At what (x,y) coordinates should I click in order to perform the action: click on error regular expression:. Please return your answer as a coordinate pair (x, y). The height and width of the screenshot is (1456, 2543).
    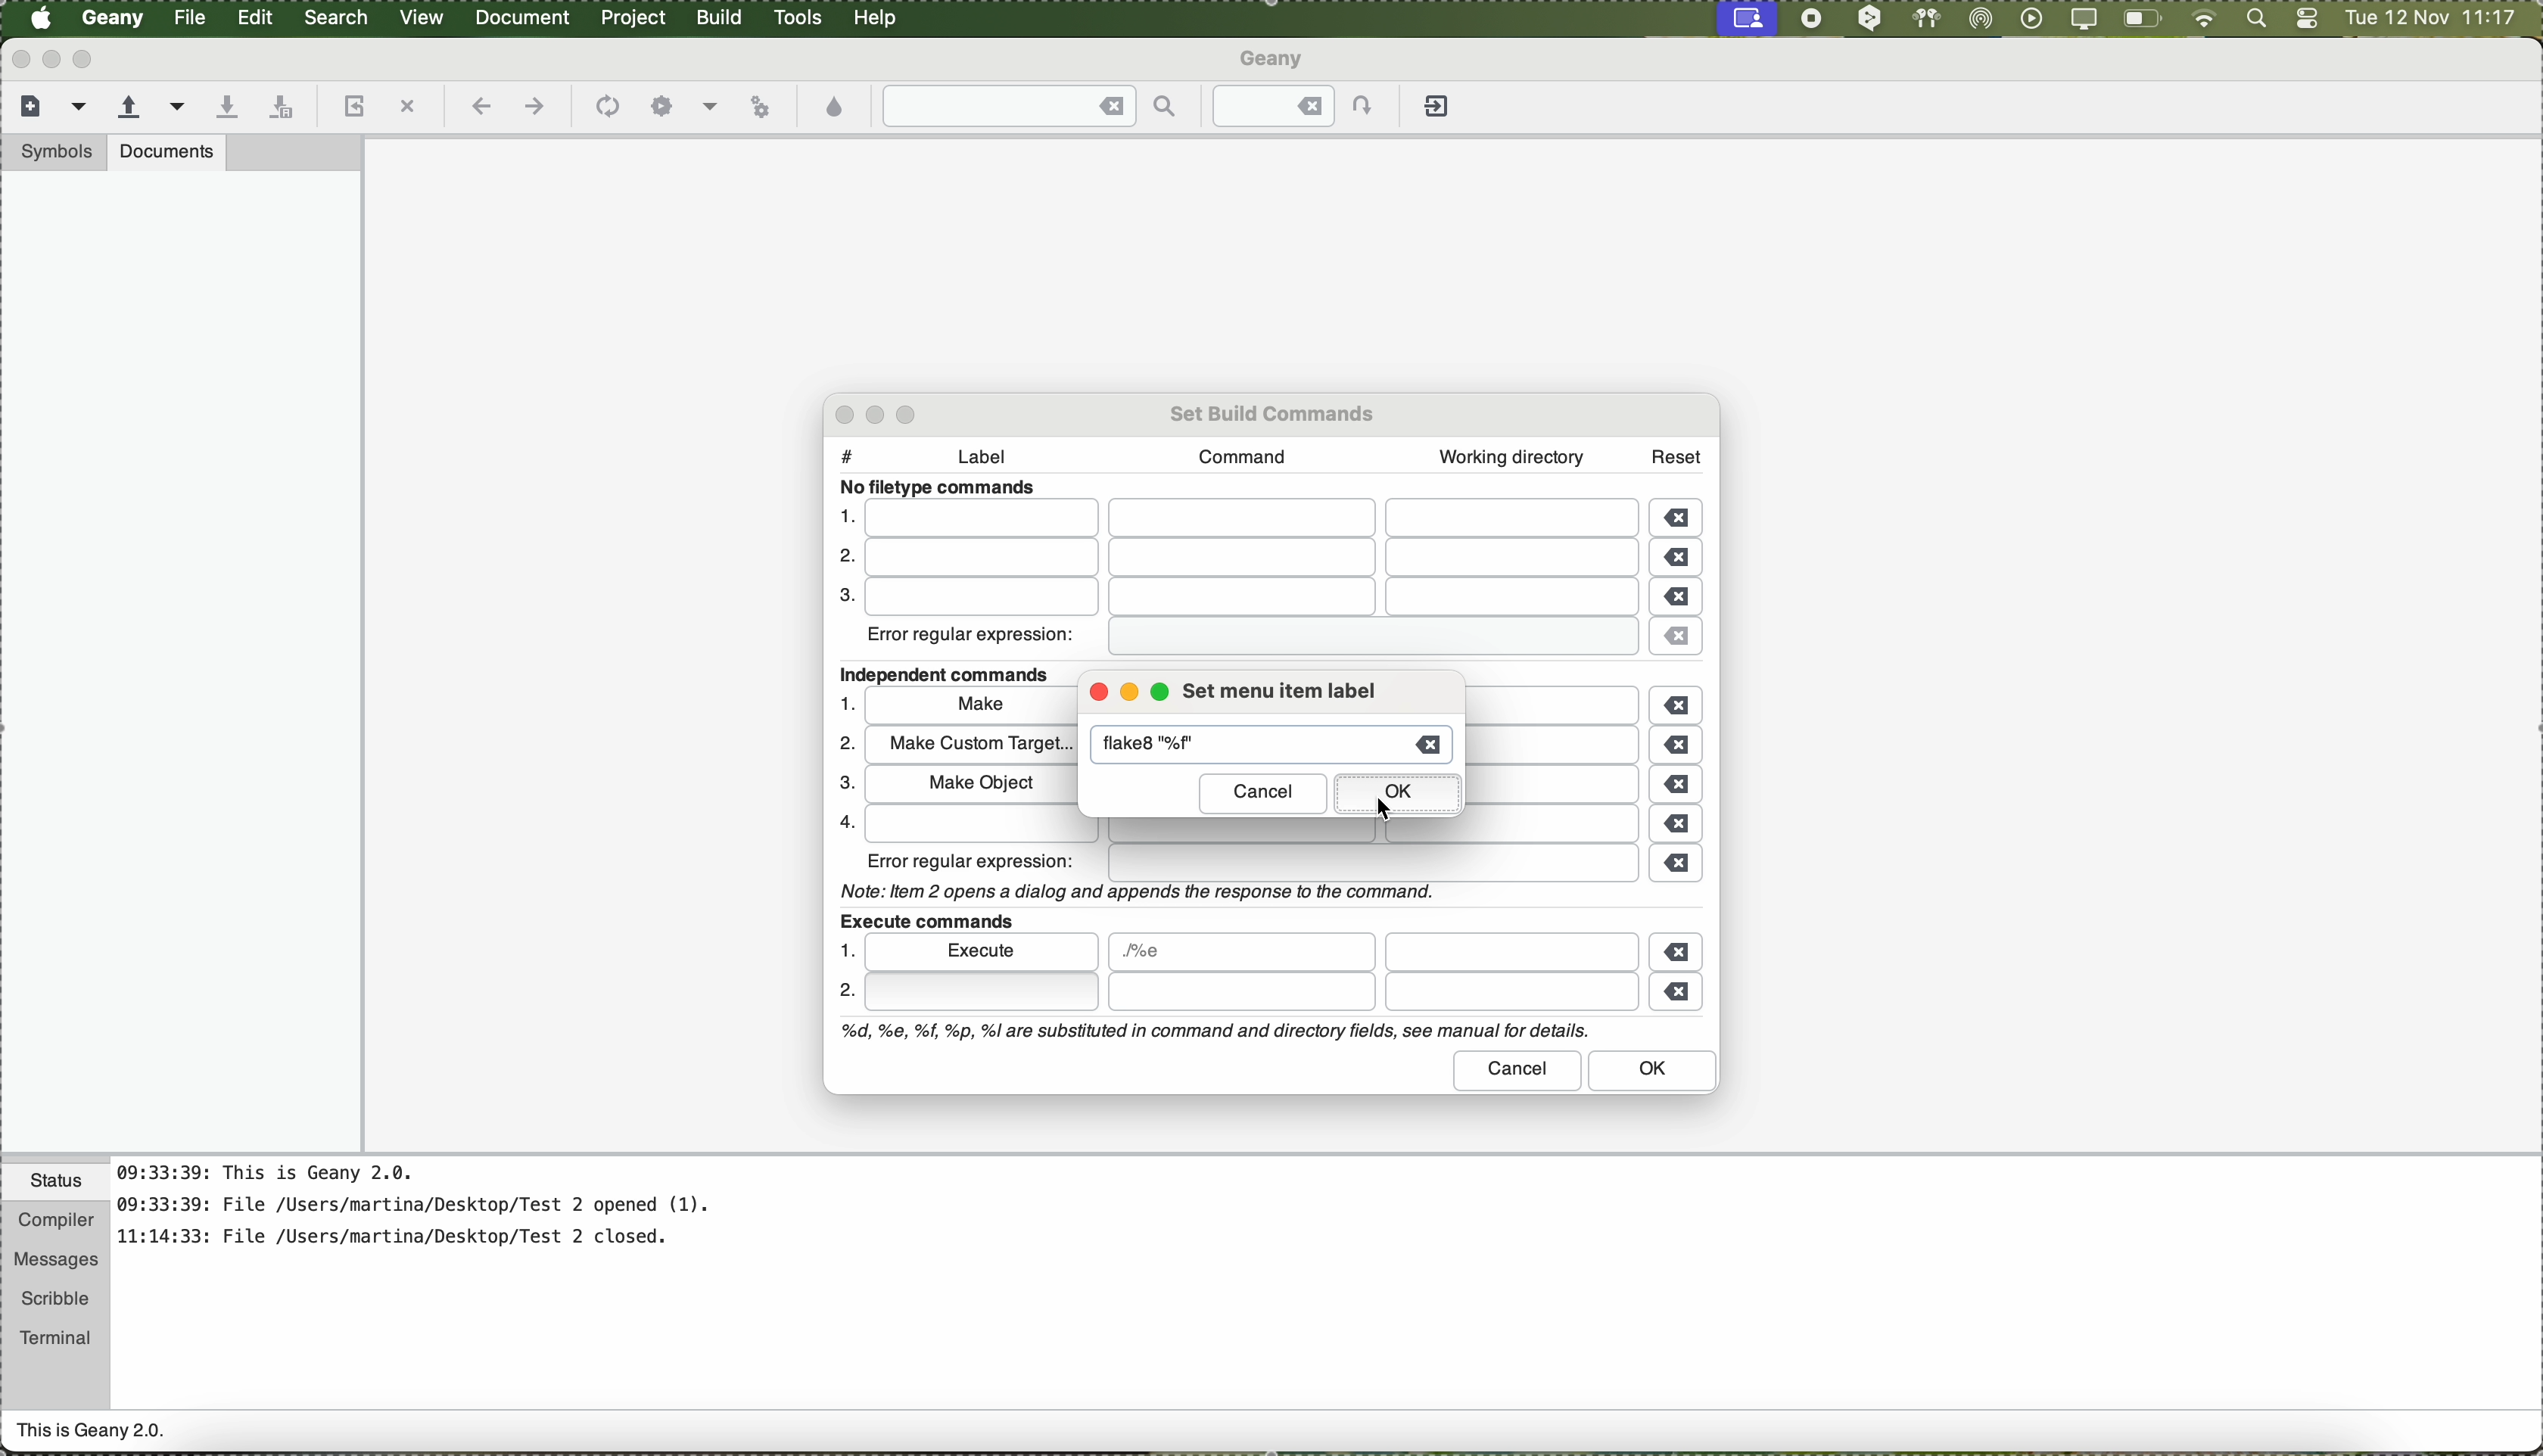
    Looking at the image, I should click on (973, 861).